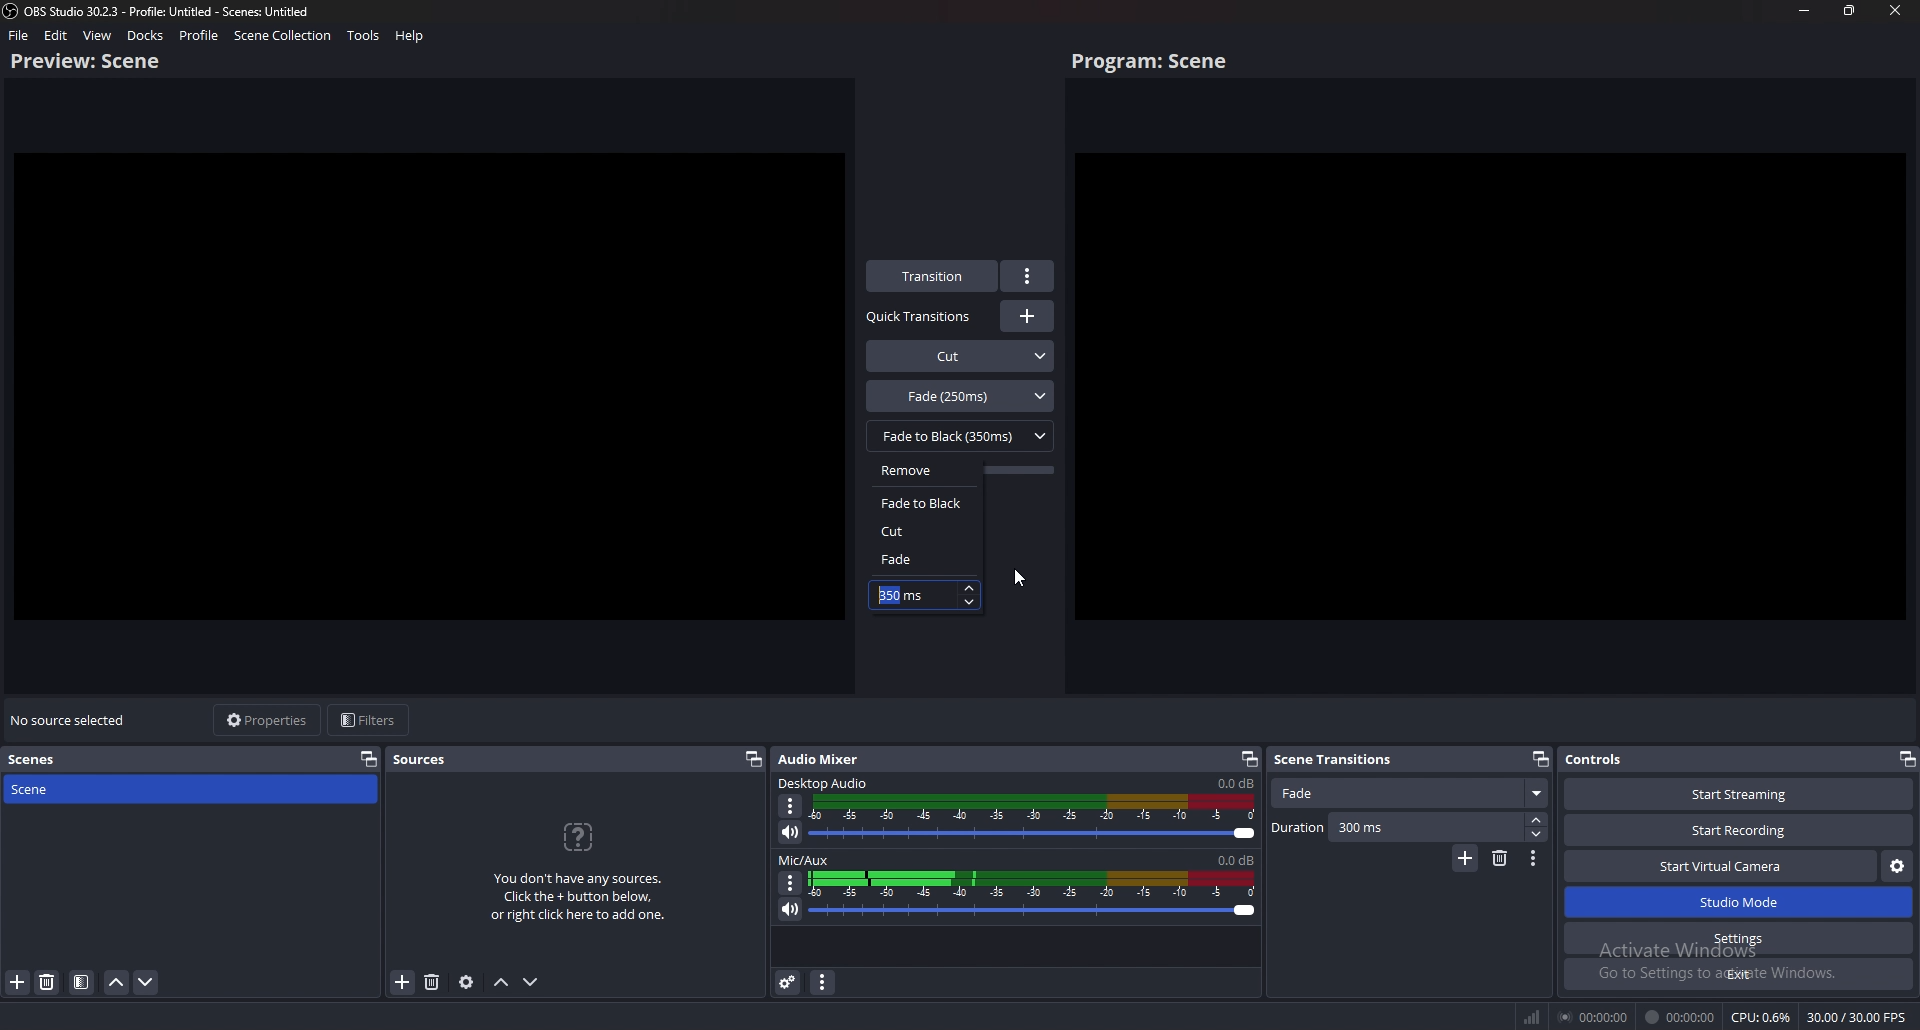  I want to click on Mute, so click(792, 833).